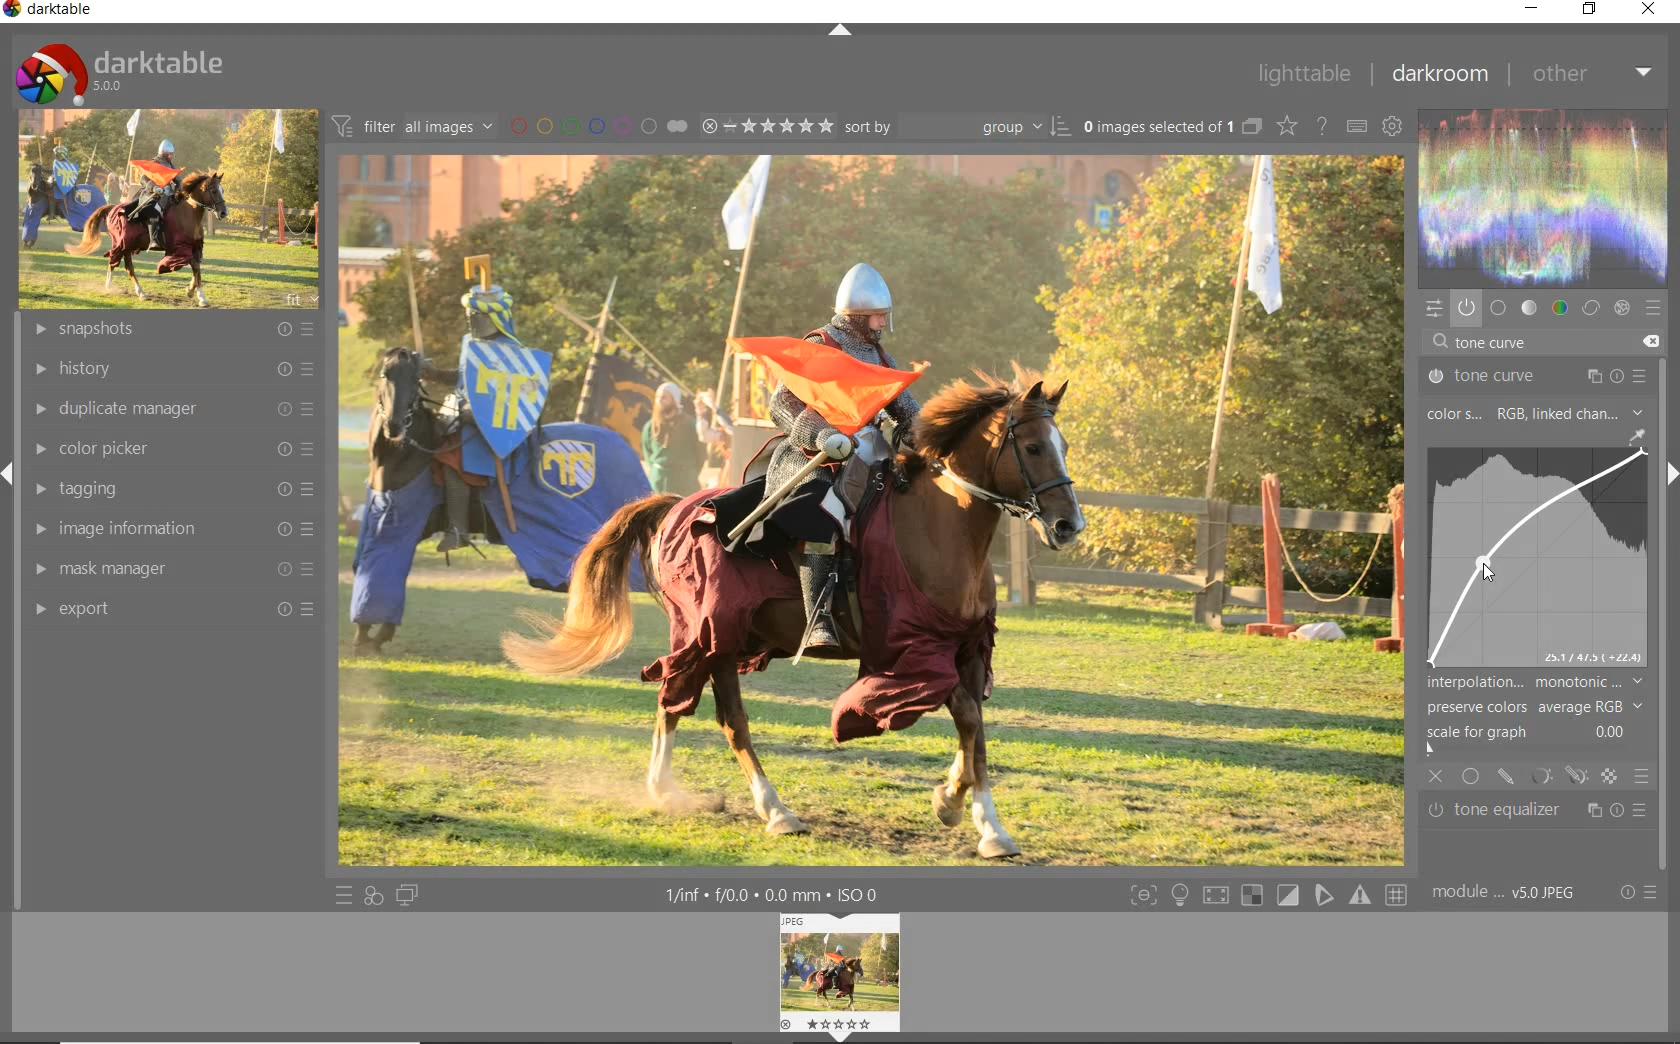 This screenshot has width=1680, height=1044. I want to click on close, so click(1437, 778).